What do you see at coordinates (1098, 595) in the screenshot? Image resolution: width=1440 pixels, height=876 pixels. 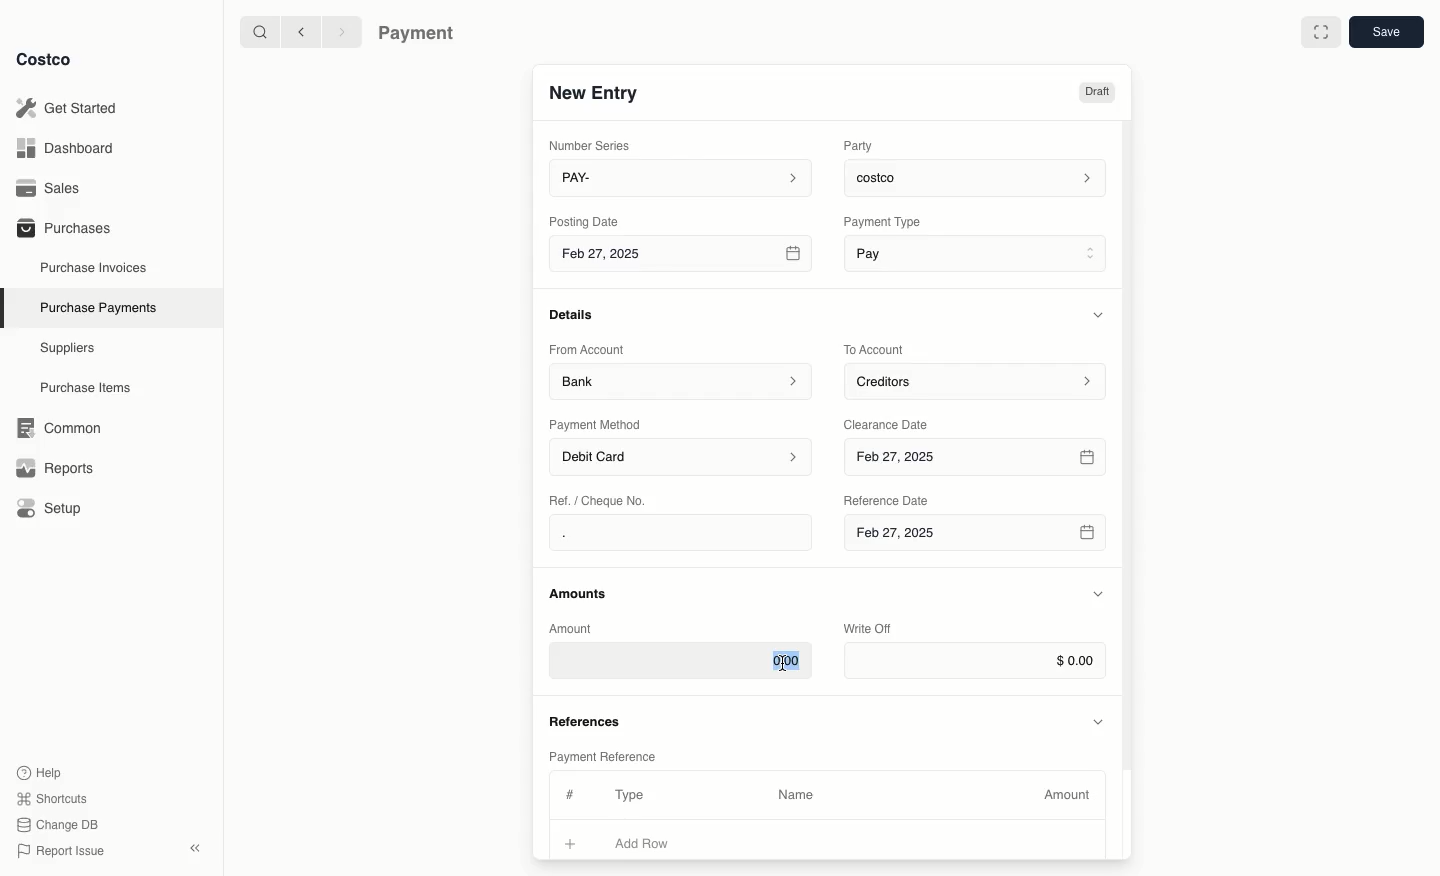 I see `Hide` at bounding box center [1098, 595].